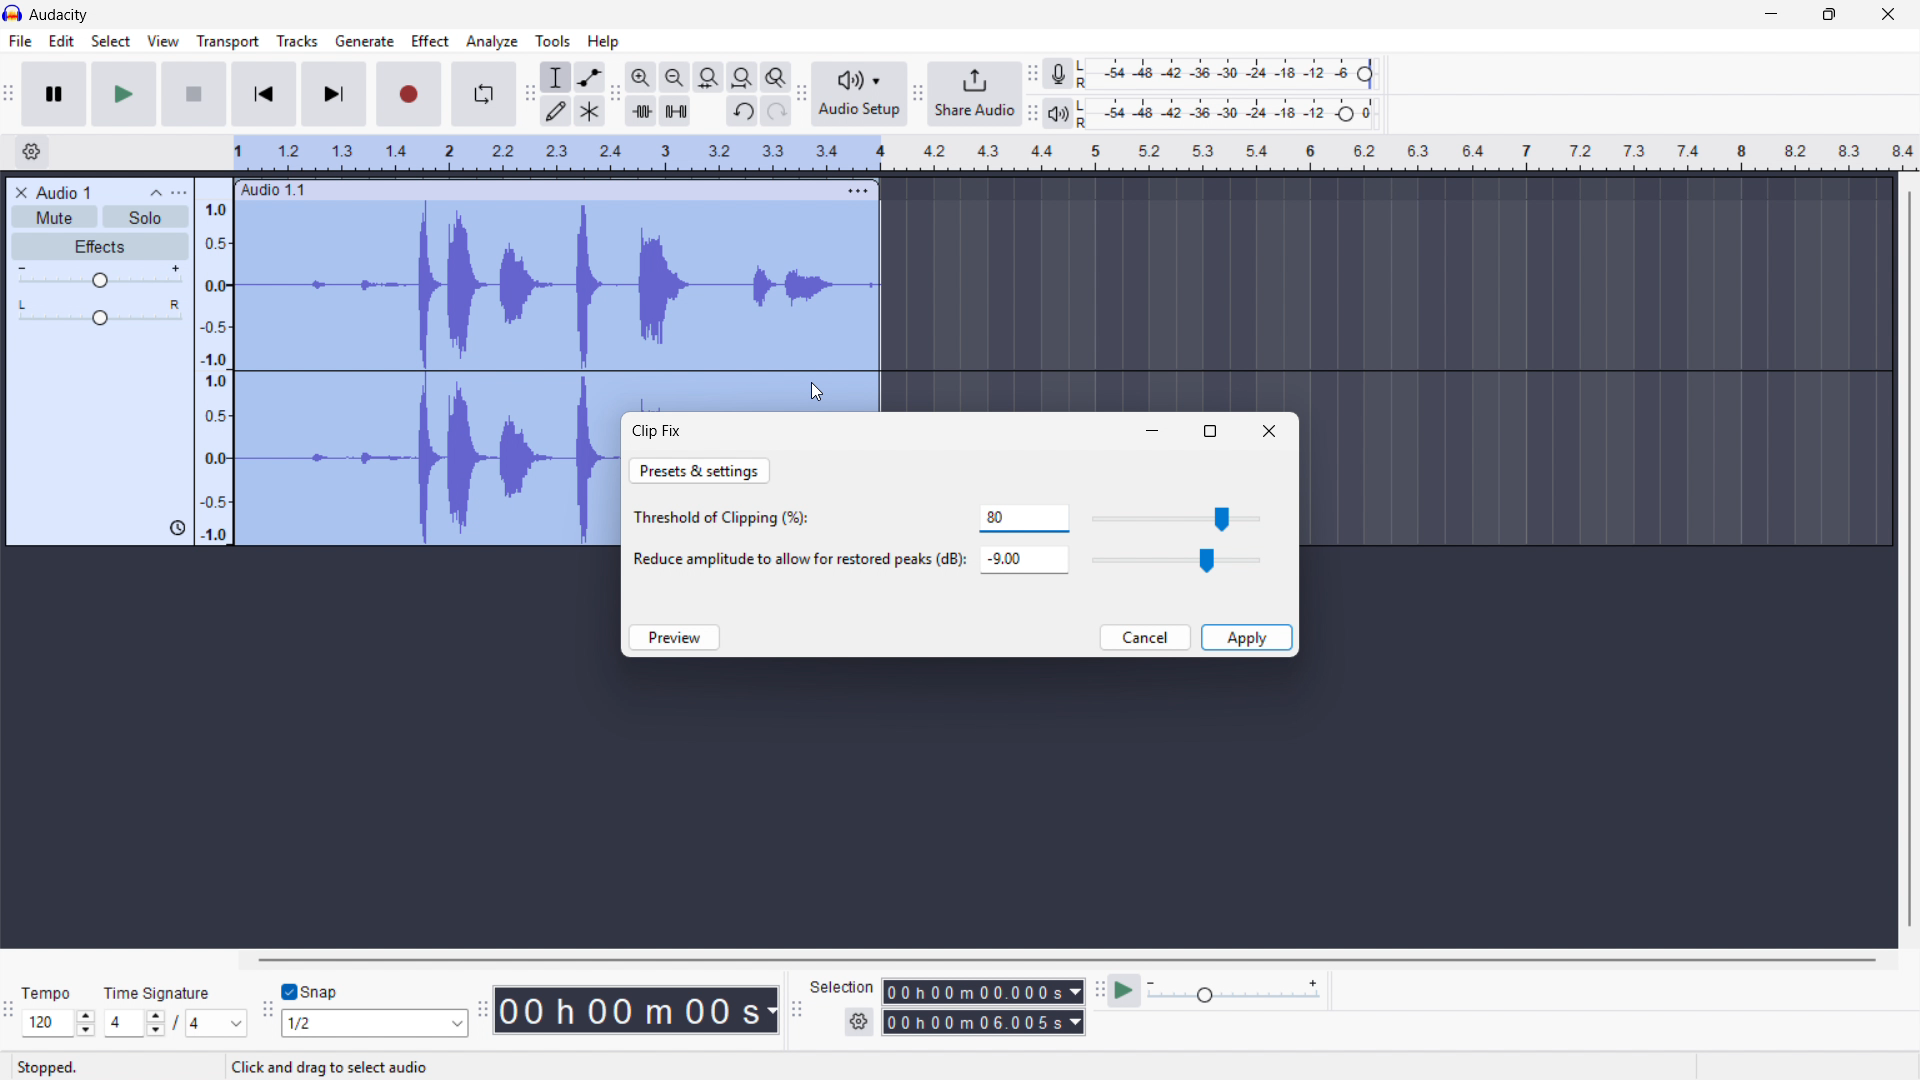 The image size is (1920, 1080). What do you see at coordinates (590, 77) in the screenshot?
I see `Envelope tool` at bounding box center [590, 77].